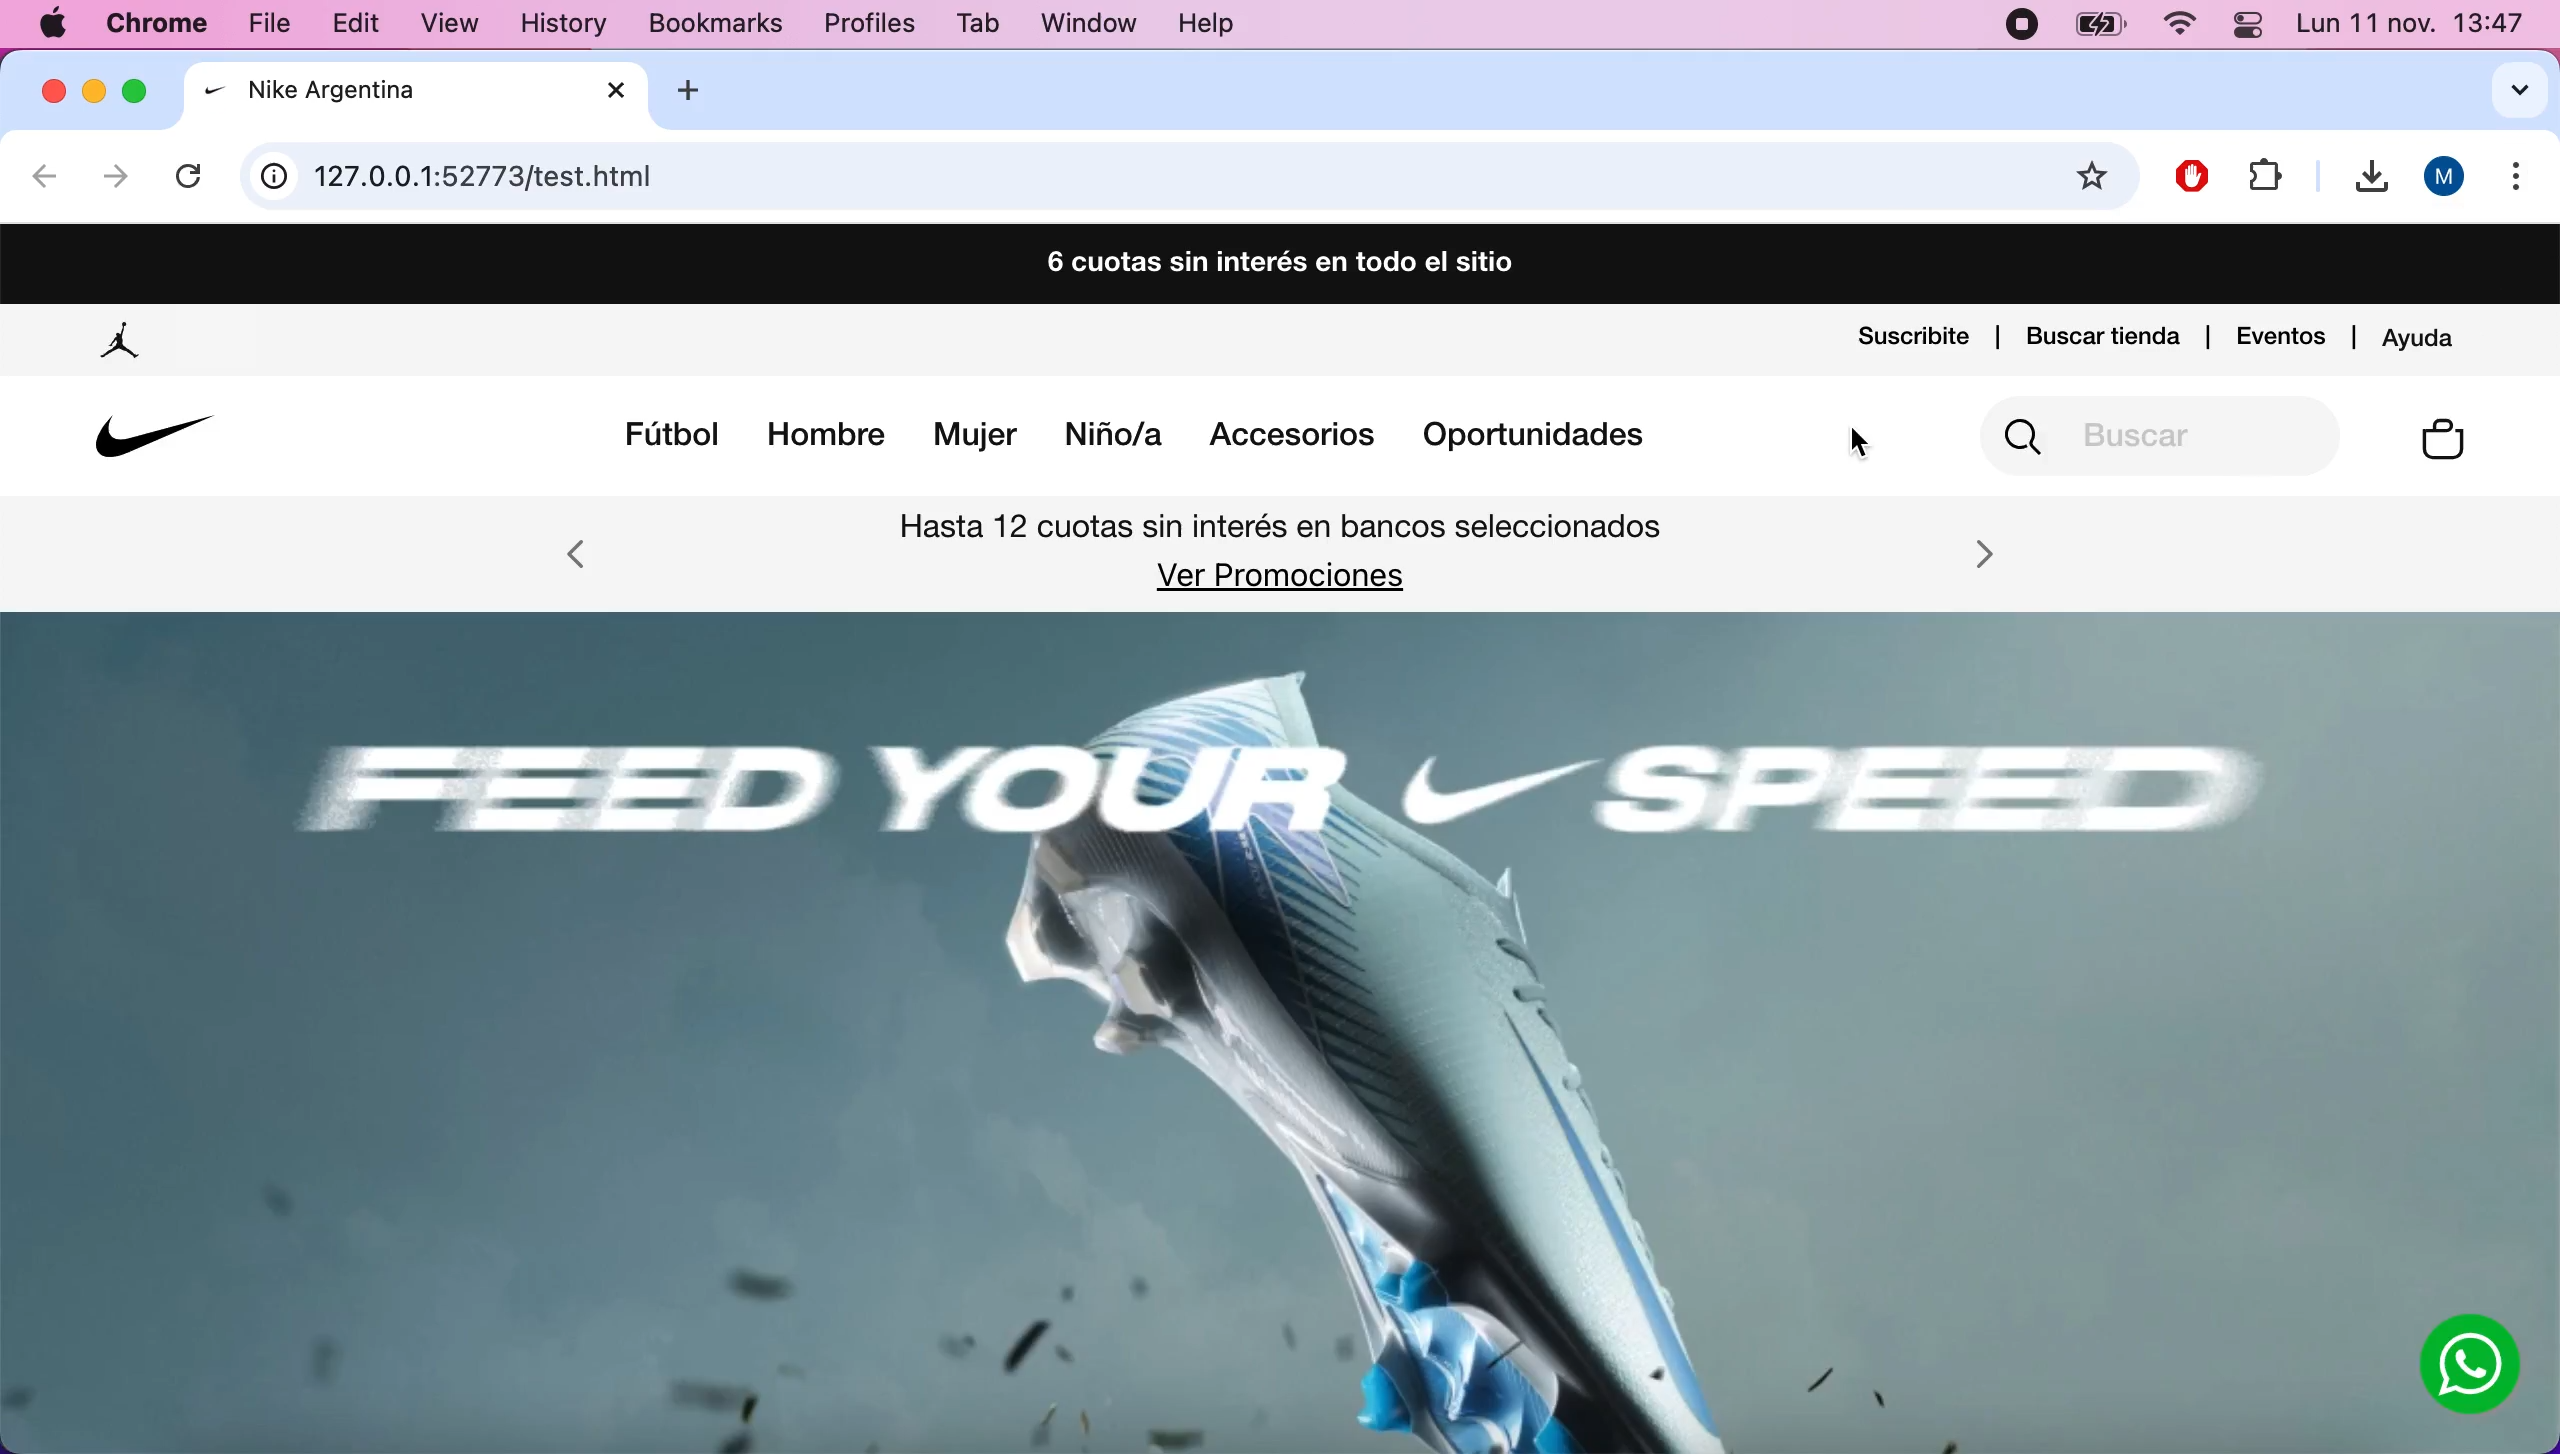 The height and width of the screenshot is (1454, 2560). I want to click on file, so click(278, 22).